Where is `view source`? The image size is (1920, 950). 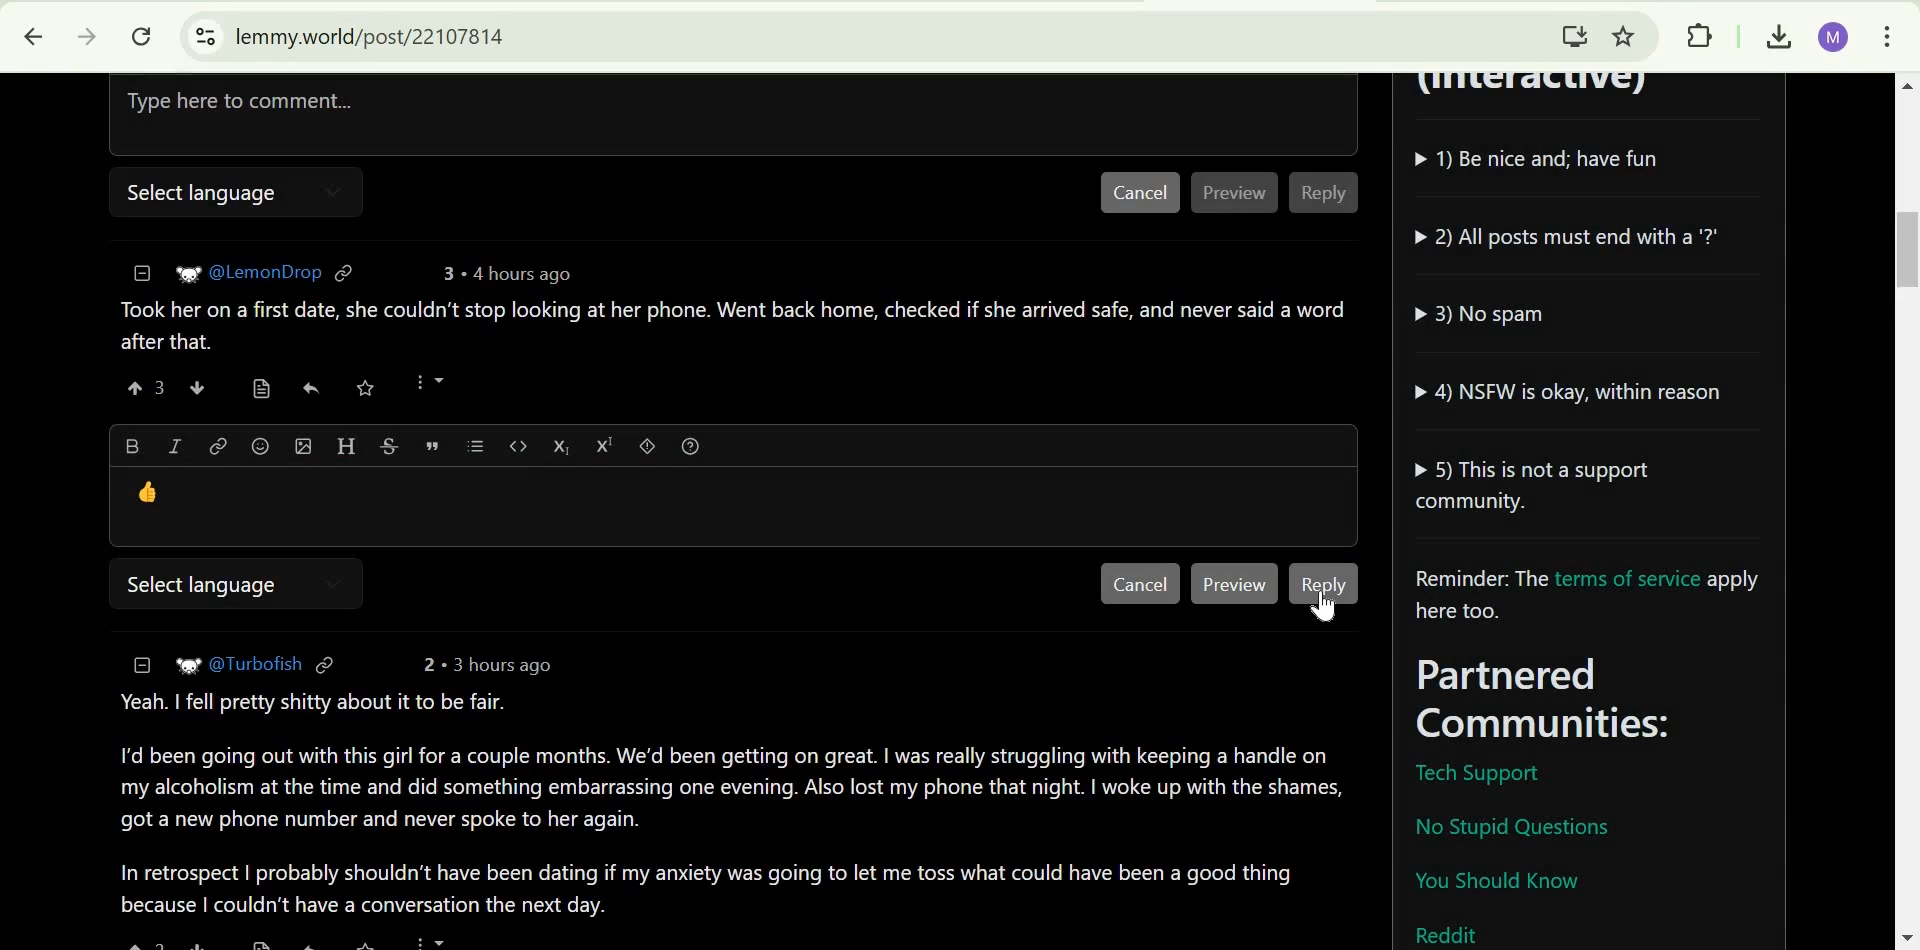 view source is located at coordinates (259, 388).